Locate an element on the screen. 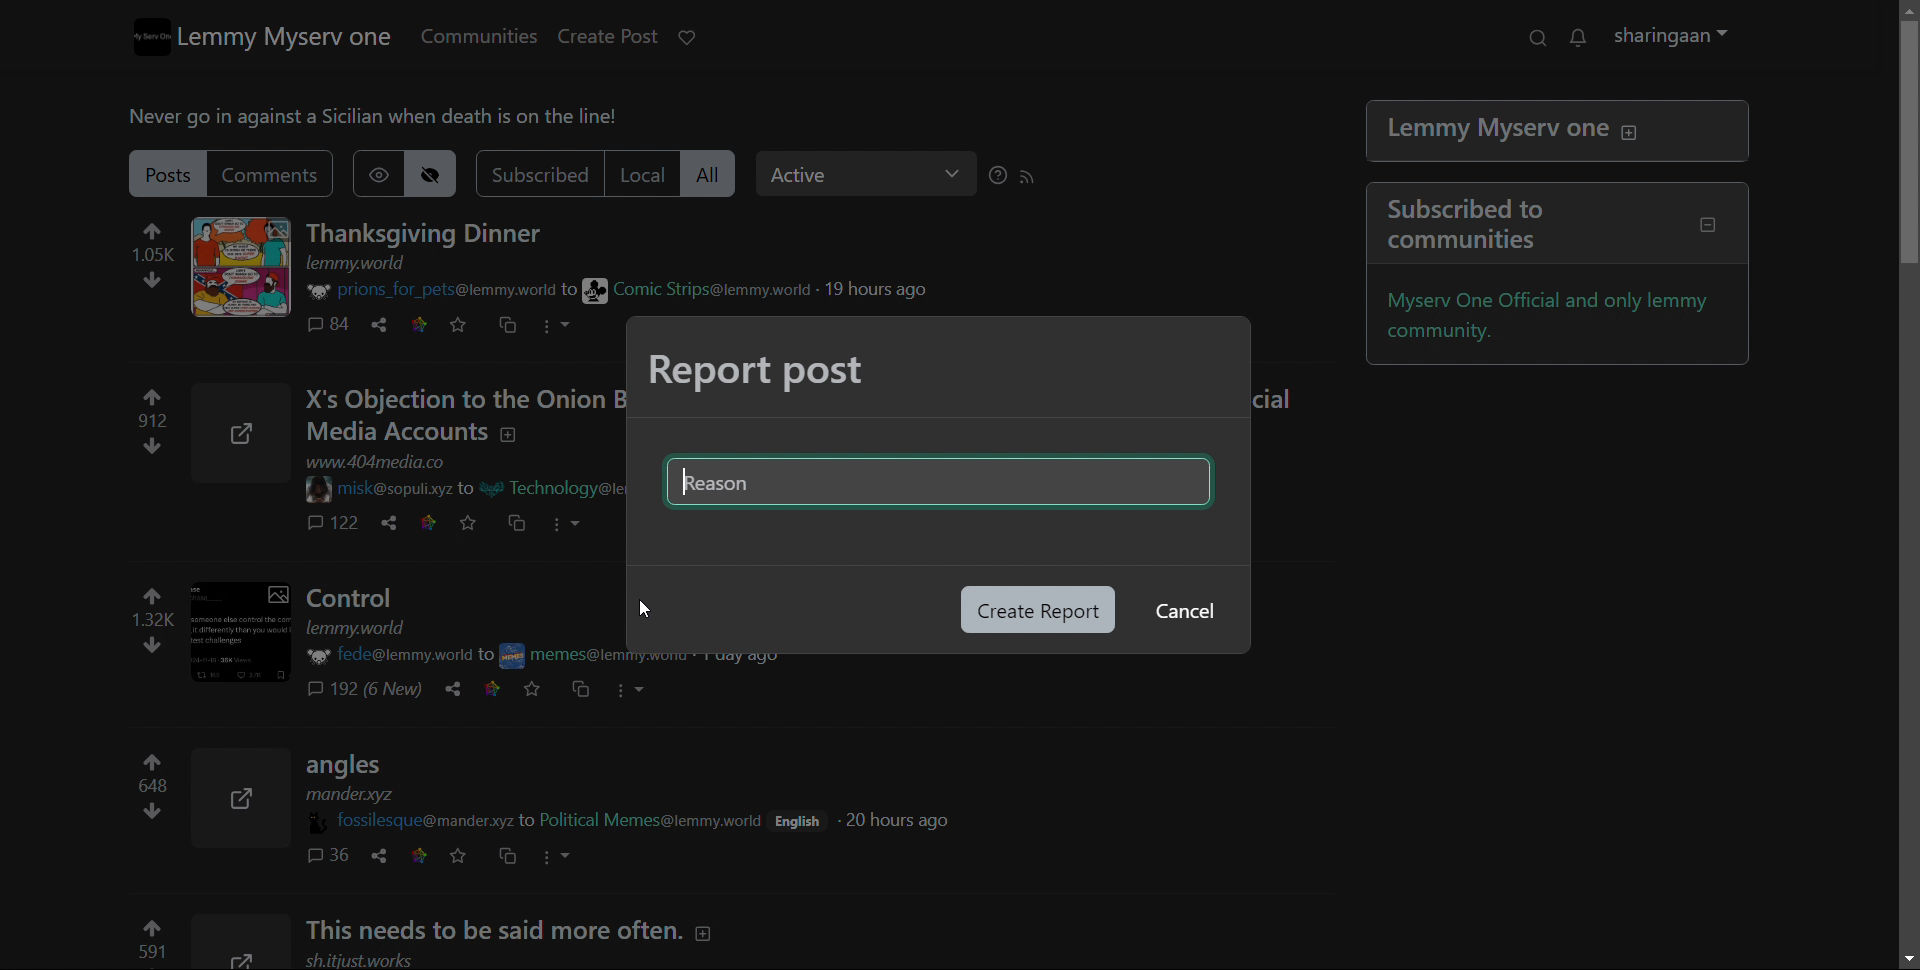 This screenshot has width=1920, height=970. English is located at coordinates (807, 818).